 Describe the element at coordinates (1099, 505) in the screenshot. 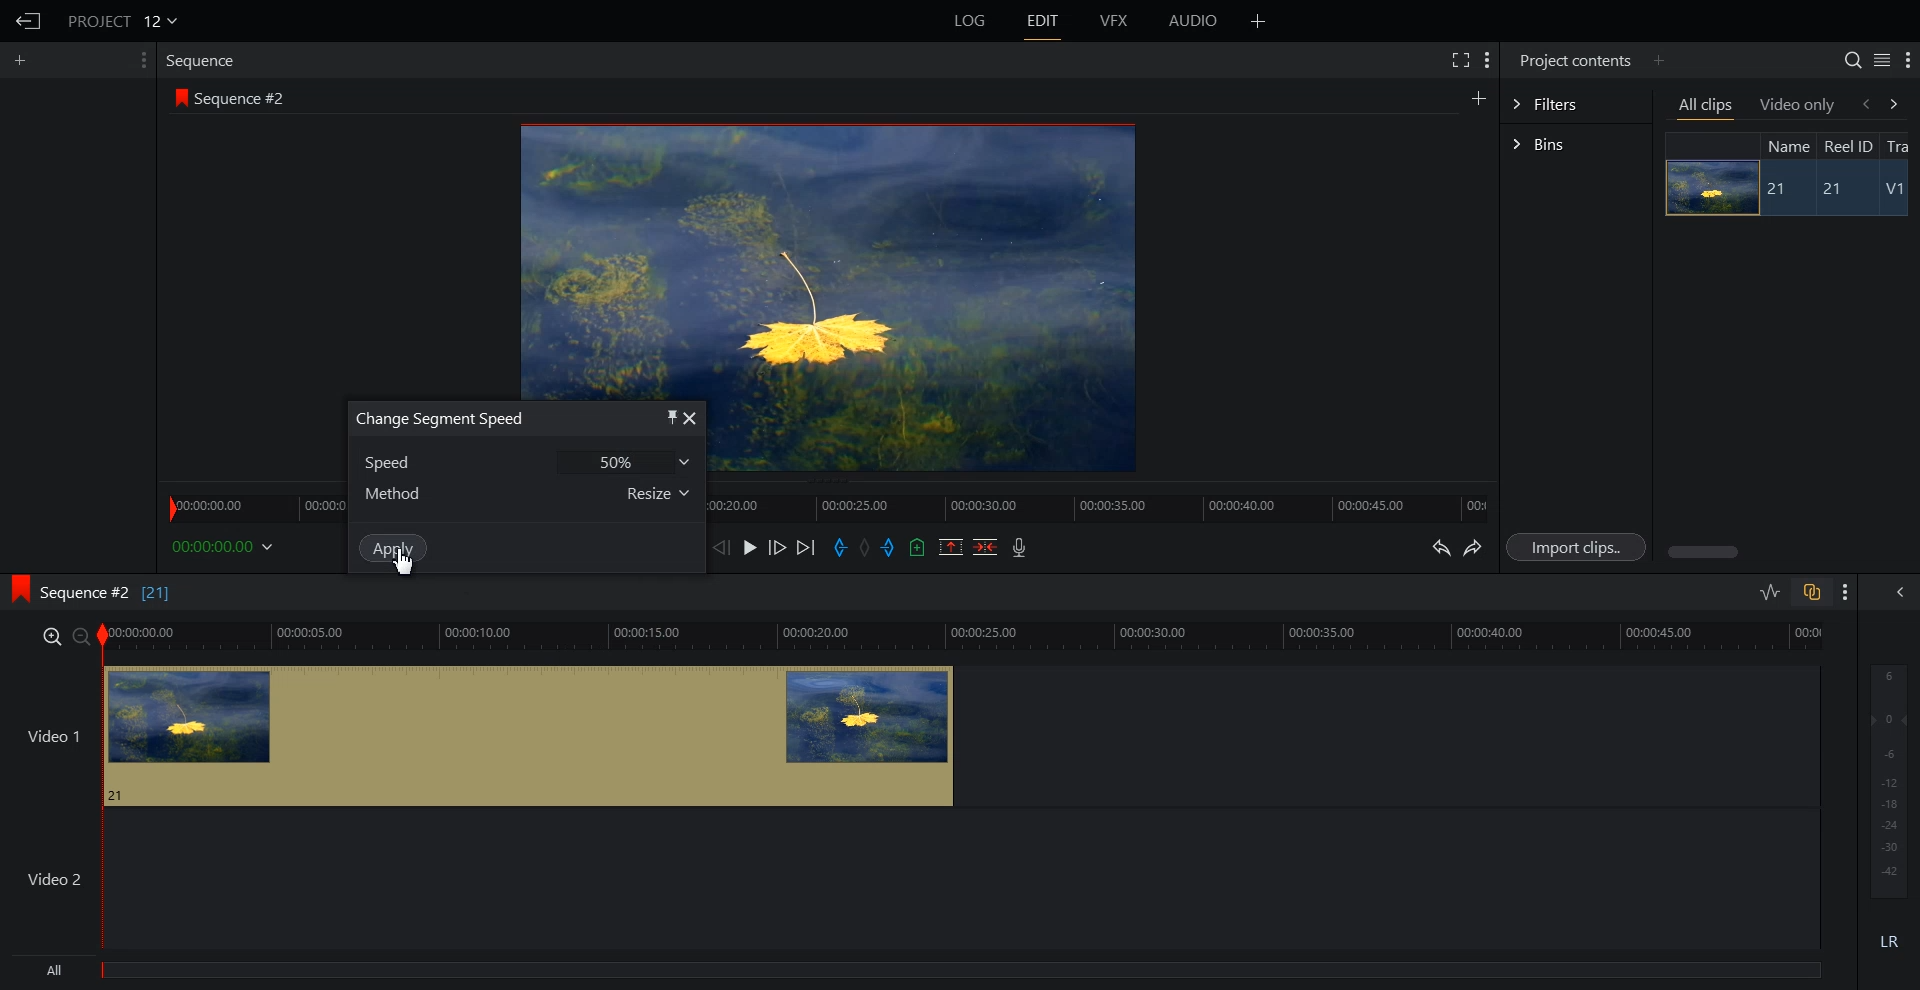

I see `timeline` at that location.